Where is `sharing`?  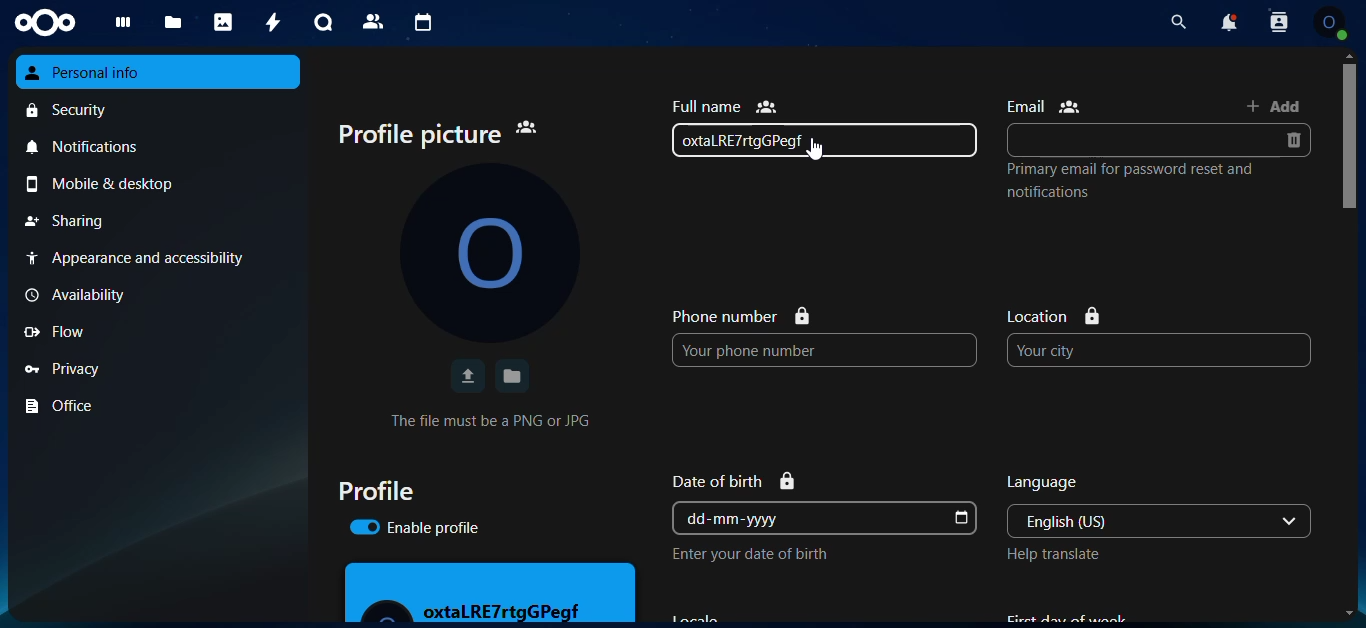
sharing is located at coordinates (159, 221).